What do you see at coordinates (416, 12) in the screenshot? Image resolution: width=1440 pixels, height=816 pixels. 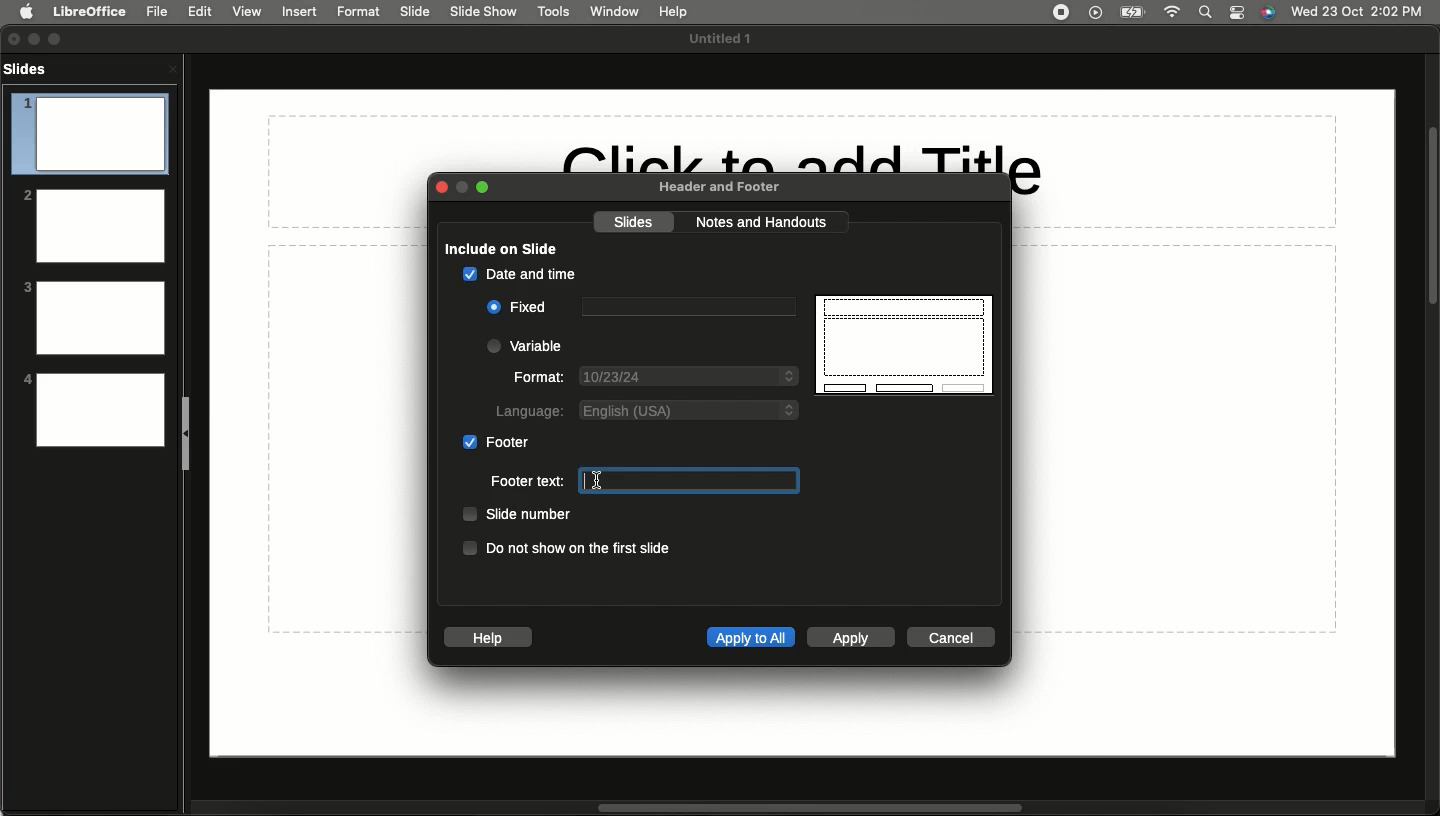 I see `Slide` at bounding box center [416, 12].